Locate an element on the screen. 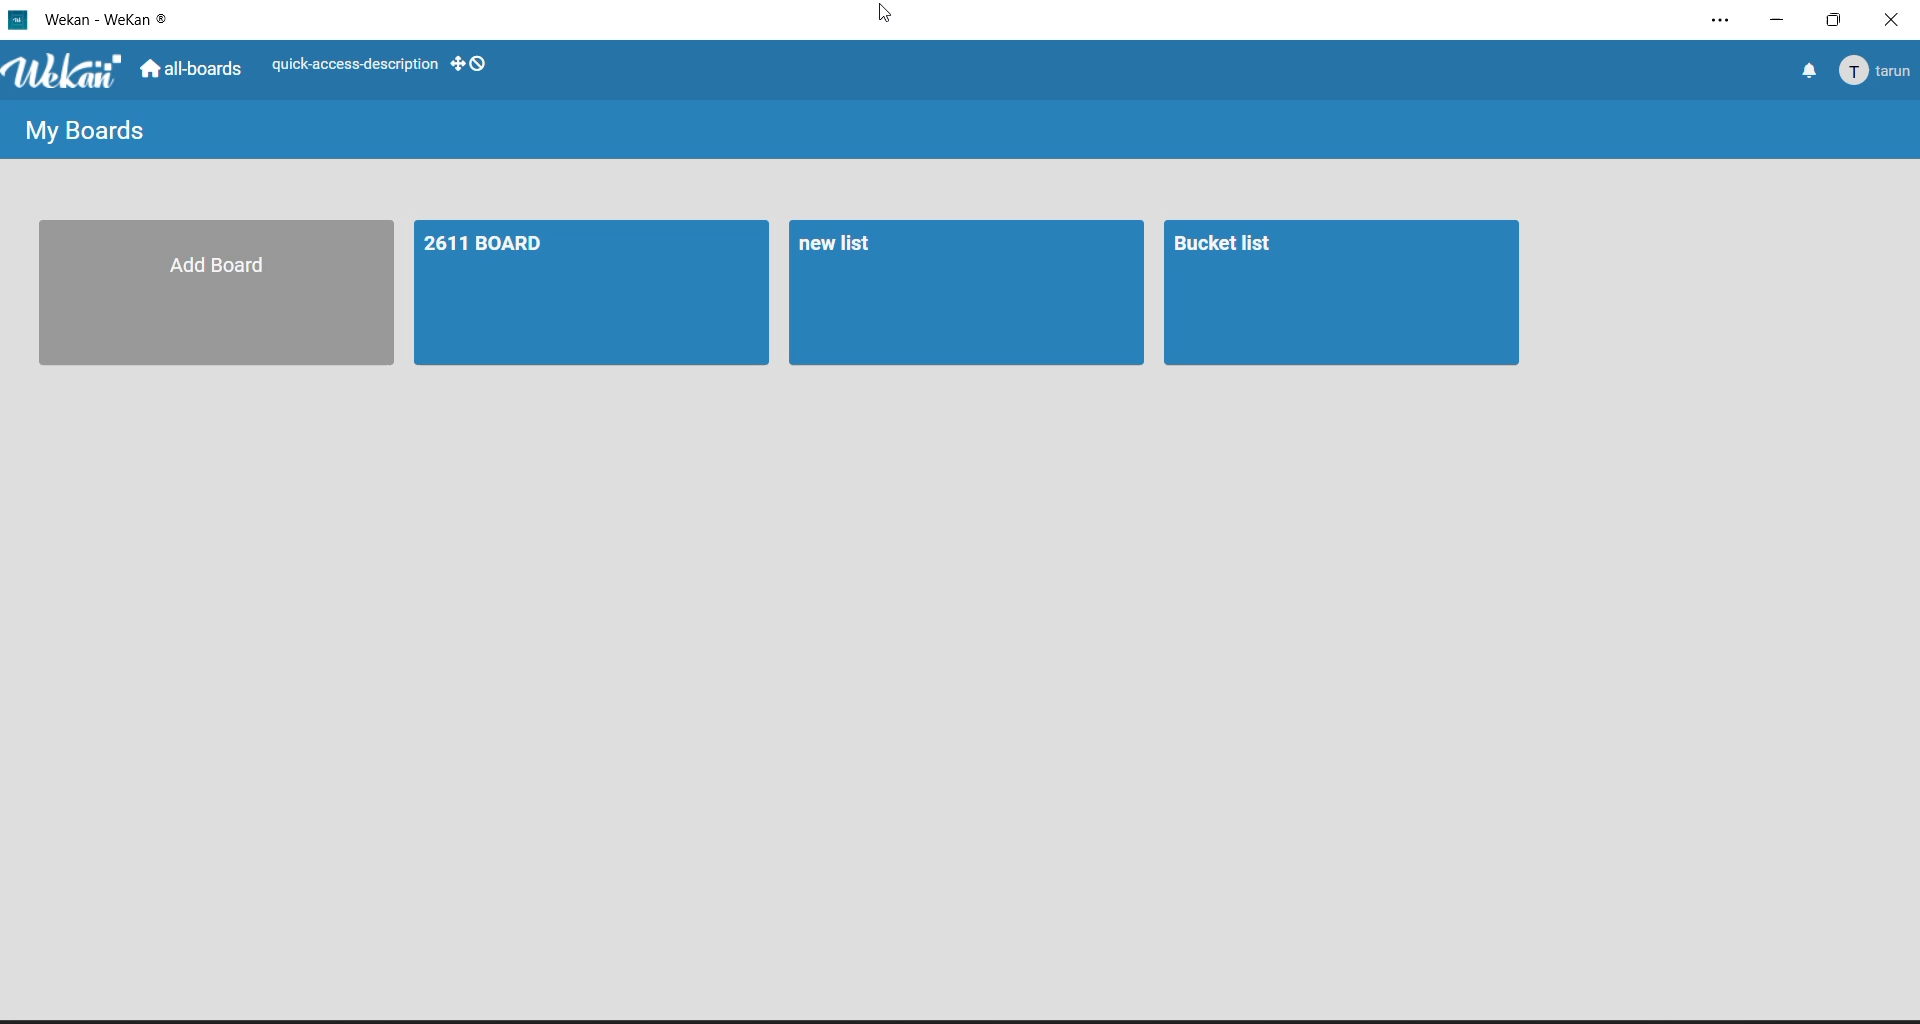  new list is located at coordinates (966, 295).